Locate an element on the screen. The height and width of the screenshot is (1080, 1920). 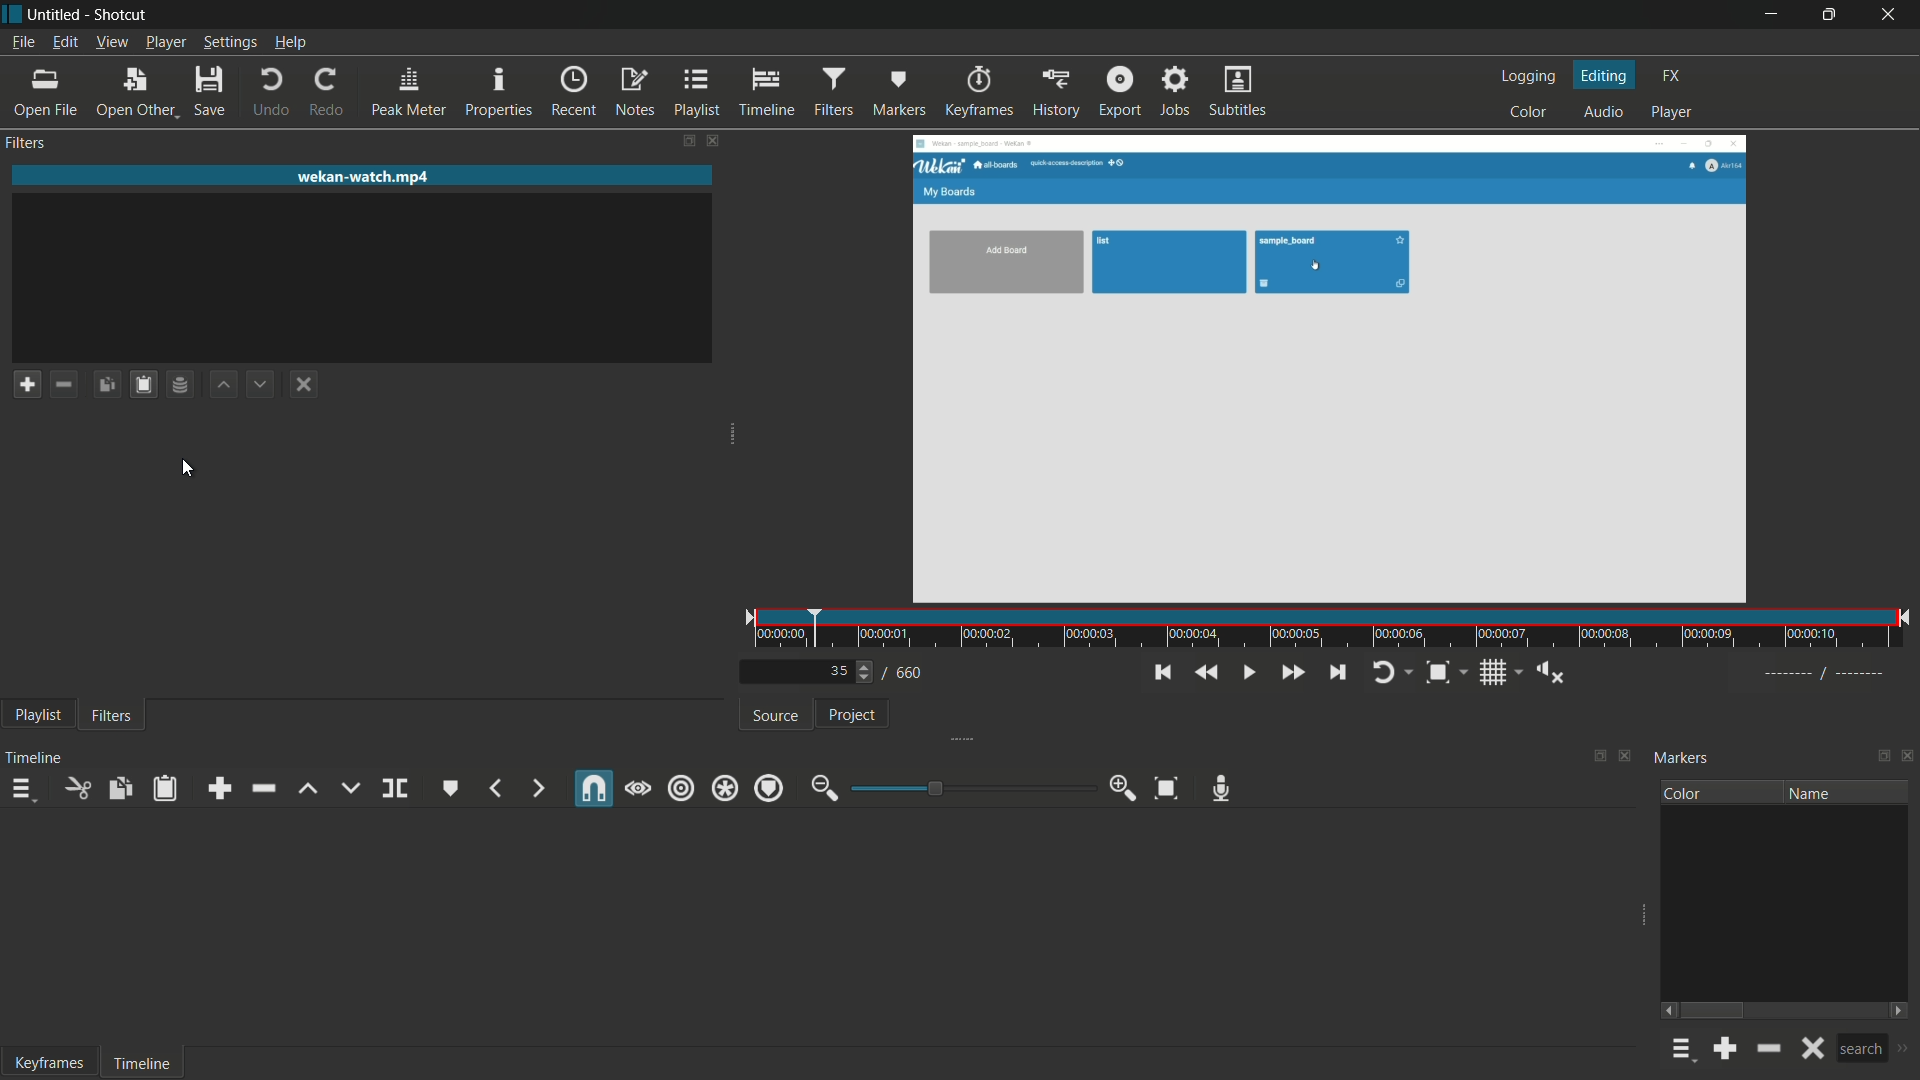
paste is located at coordinates (165, 788).